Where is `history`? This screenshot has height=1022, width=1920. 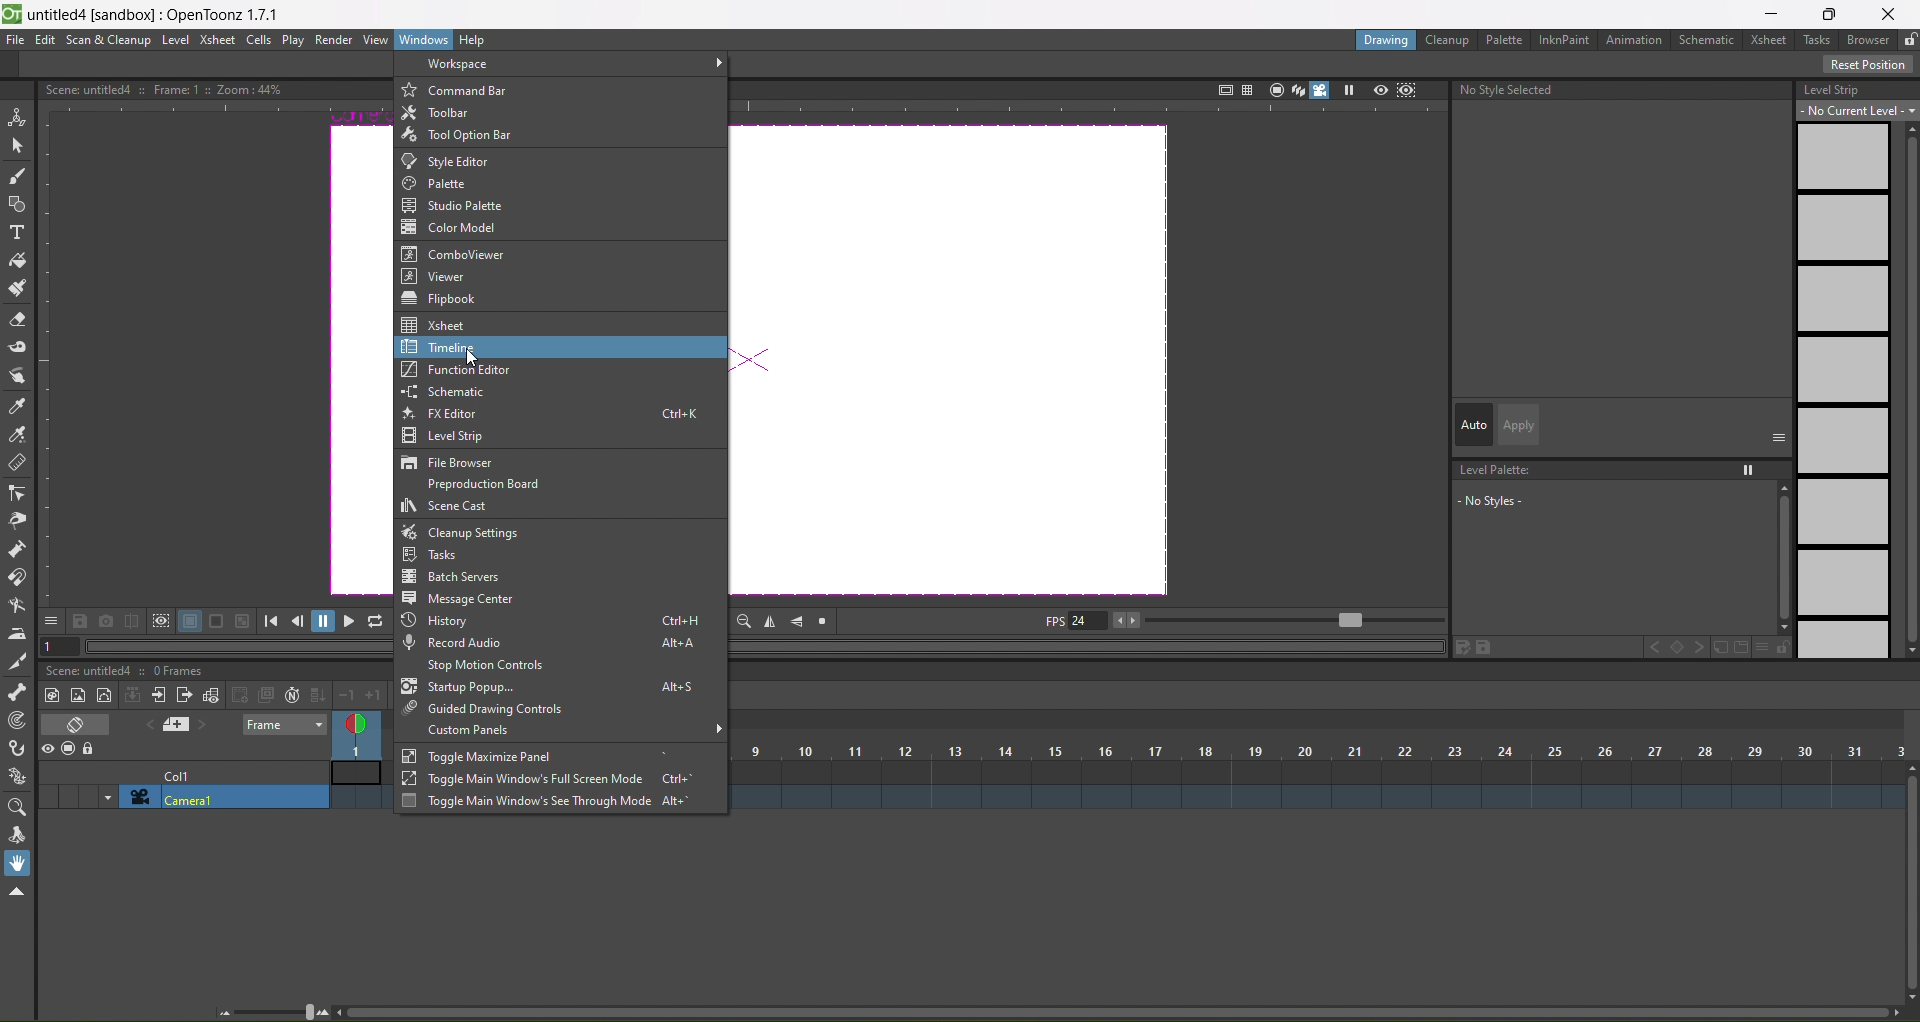 history is located at coordinates (555, 622).